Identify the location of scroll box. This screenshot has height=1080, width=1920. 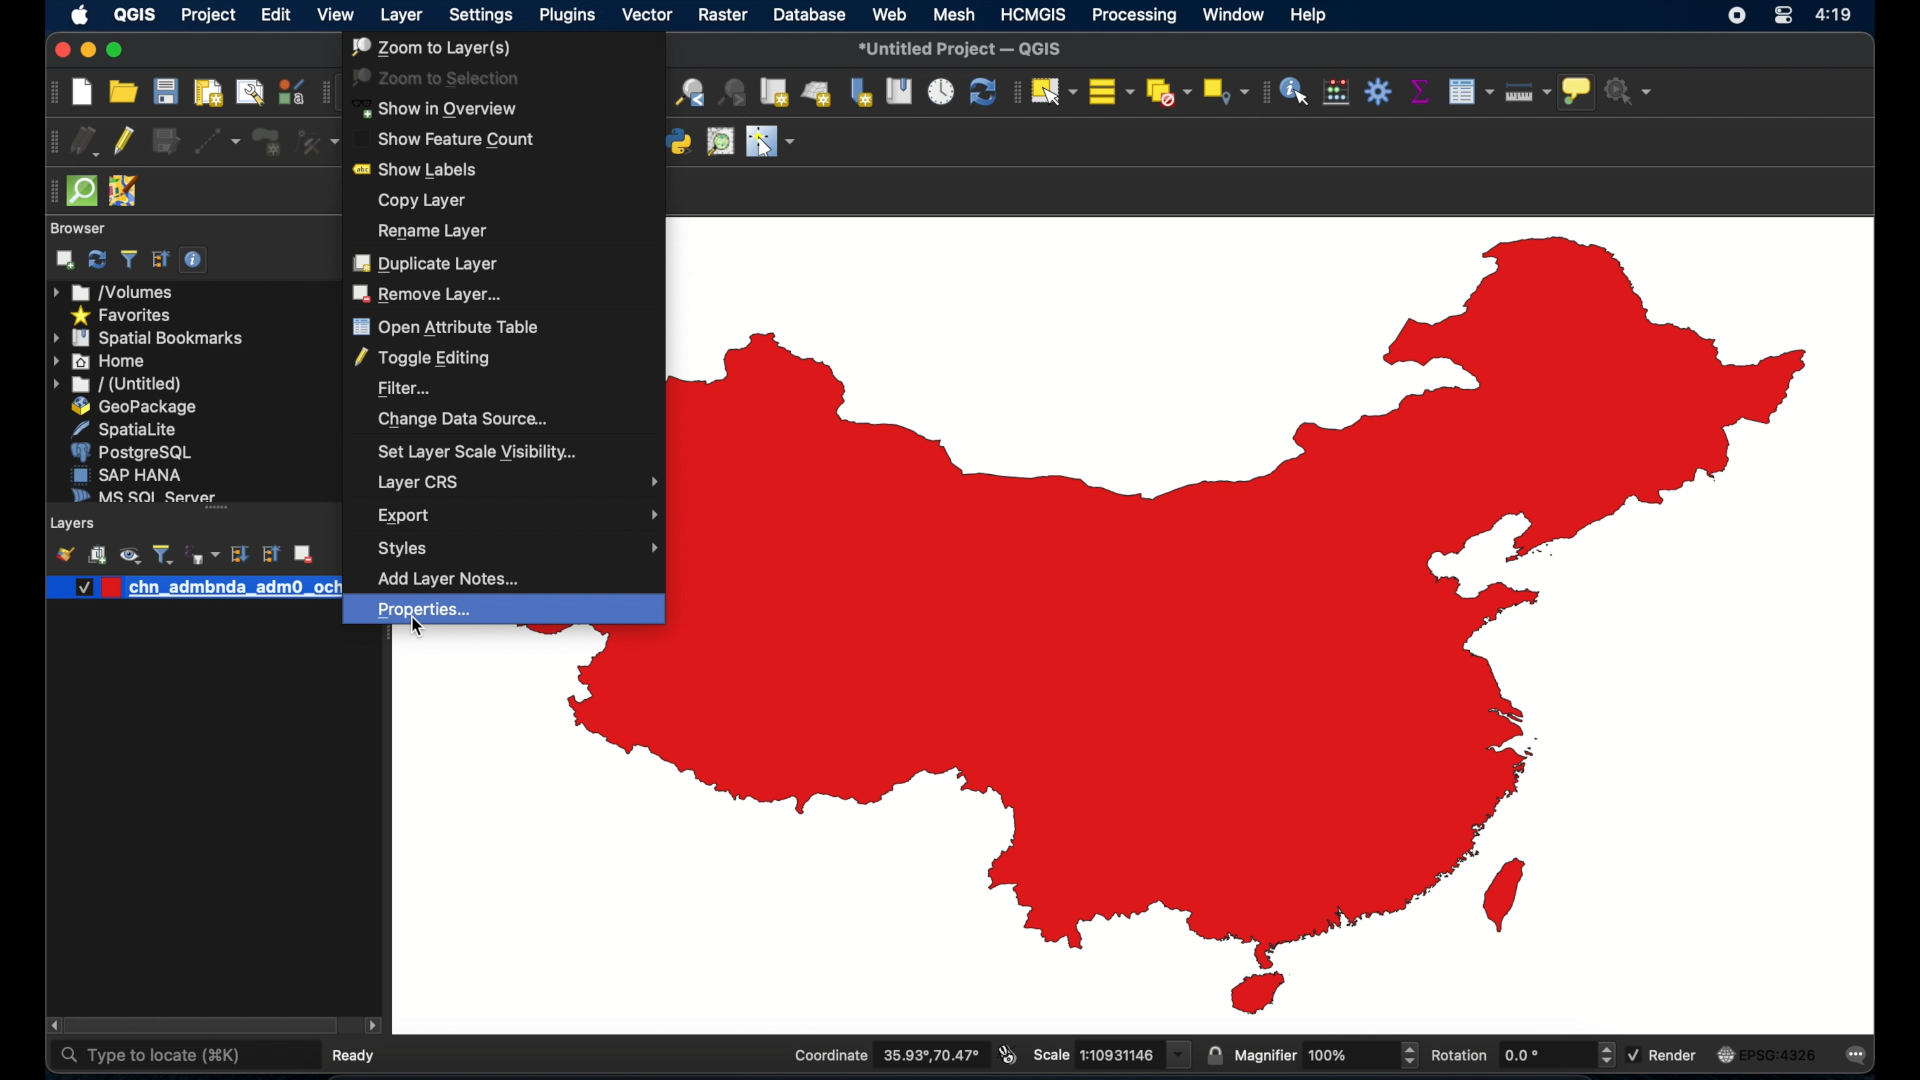
(203, 1027).